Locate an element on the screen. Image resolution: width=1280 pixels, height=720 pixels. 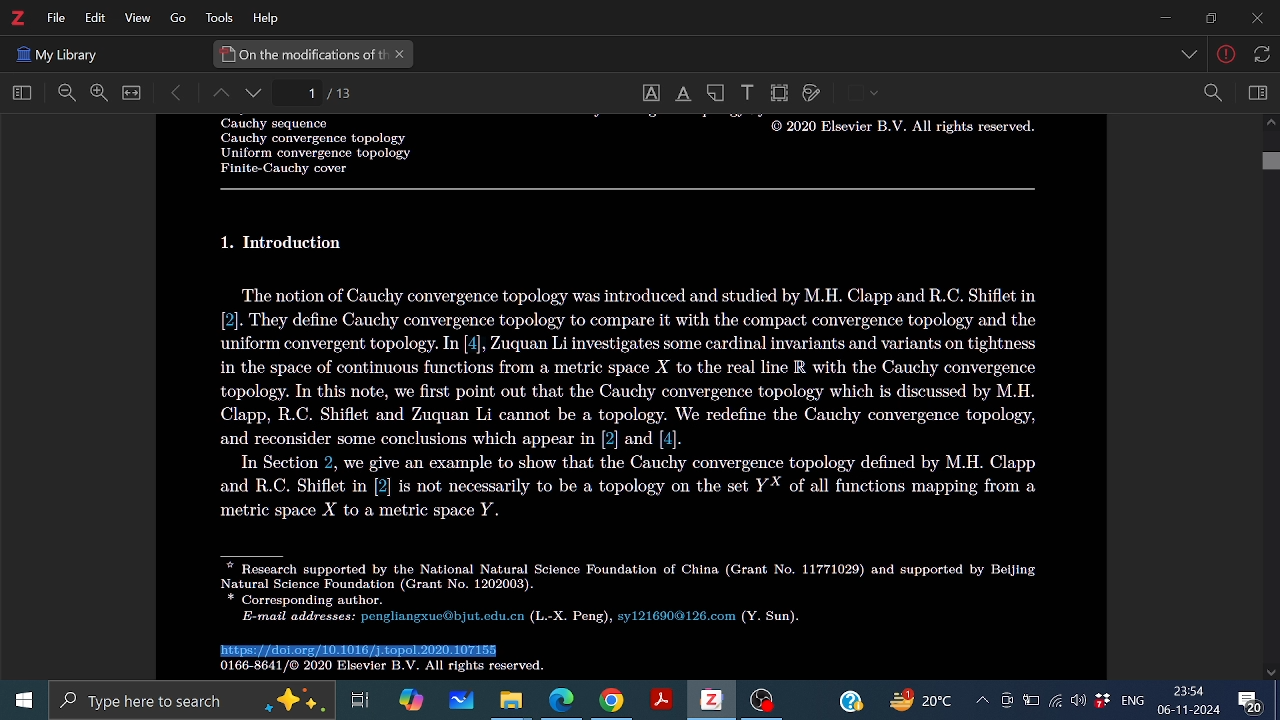
dropbox is located at coordinates (1103, 702).